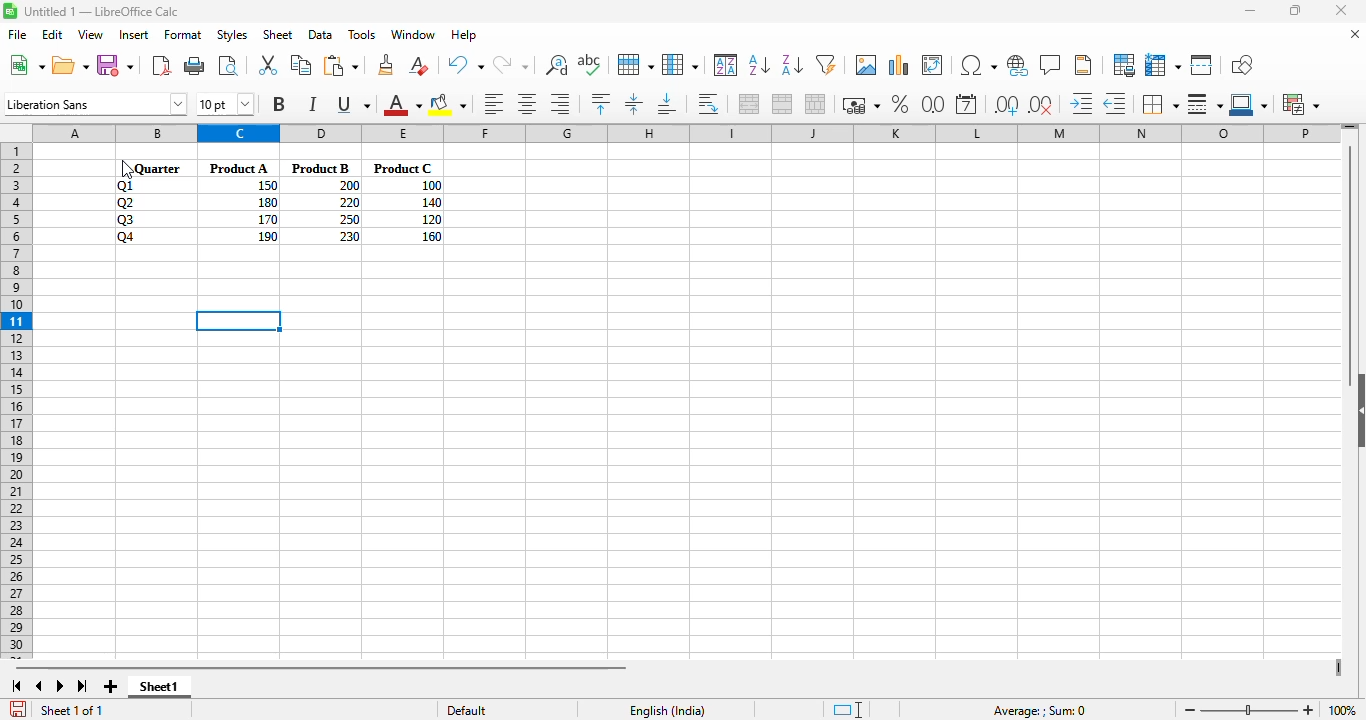  Describe the element at coordinates (195, 65) in the screenshot. I see `print` at that location.